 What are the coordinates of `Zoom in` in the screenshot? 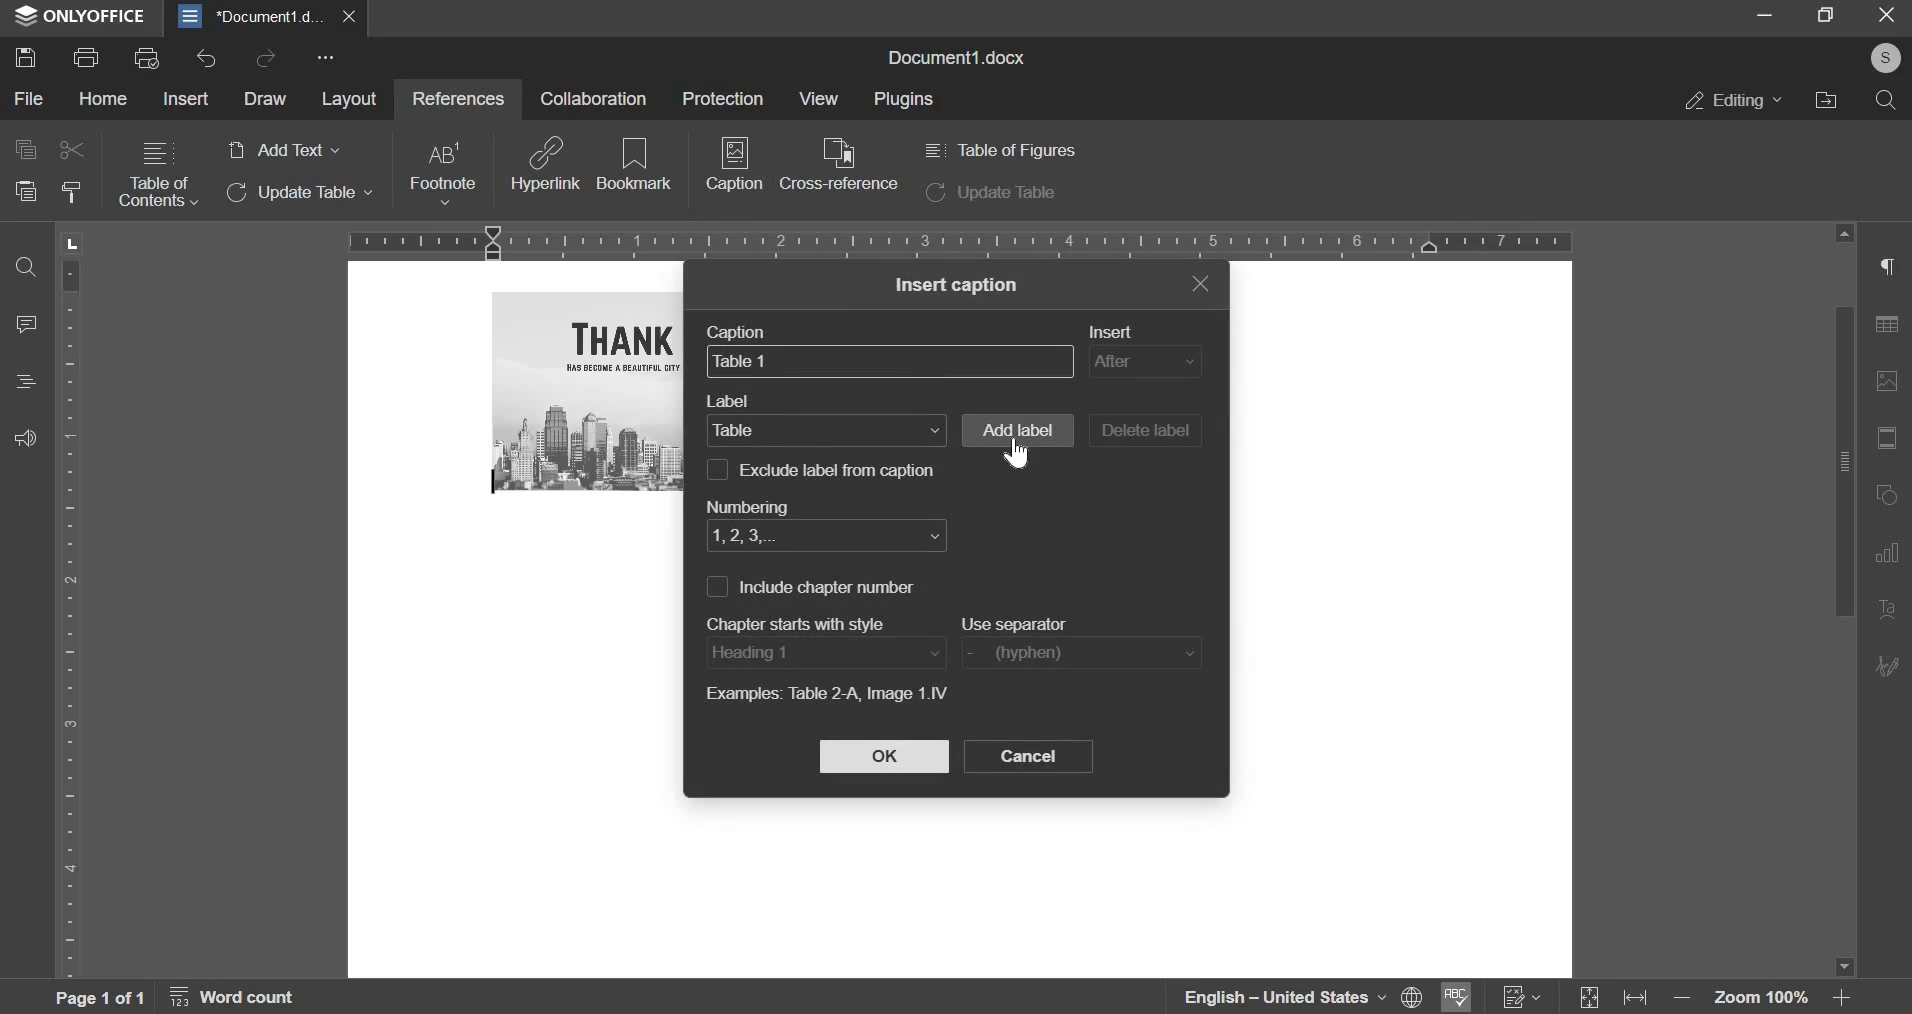 It's located at (1841, 997).